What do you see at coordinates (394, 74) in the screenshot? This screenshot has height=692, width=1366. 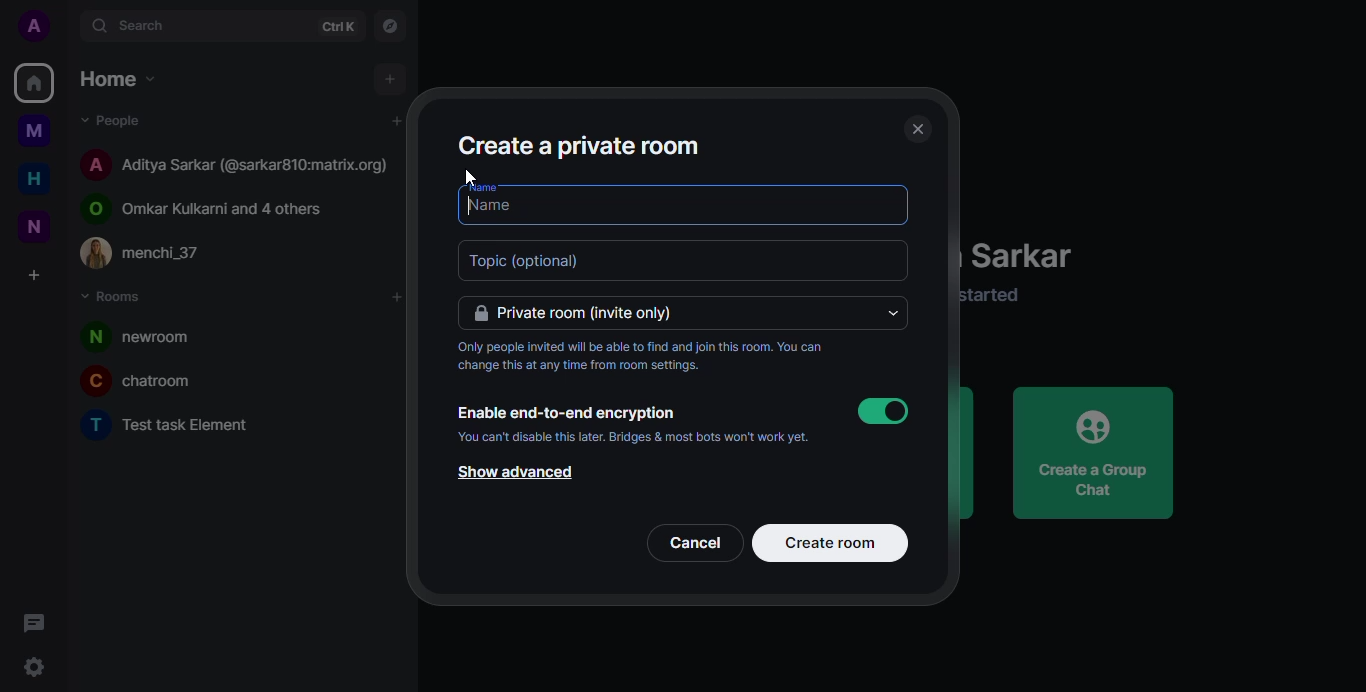 I see `add` at bounding box center [394, 74].